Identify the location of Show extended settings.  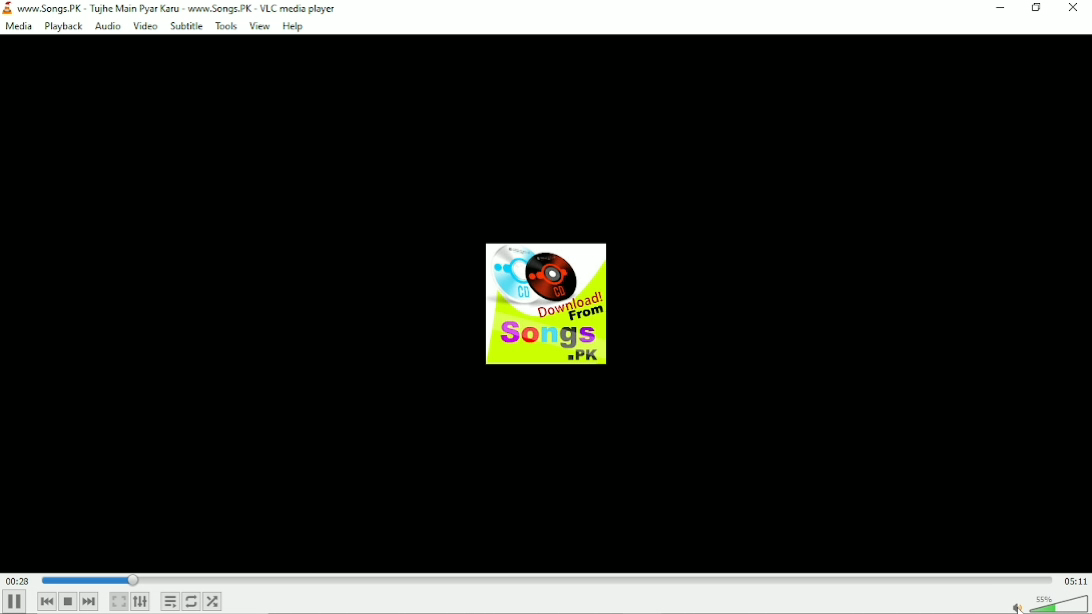
(141, 601).